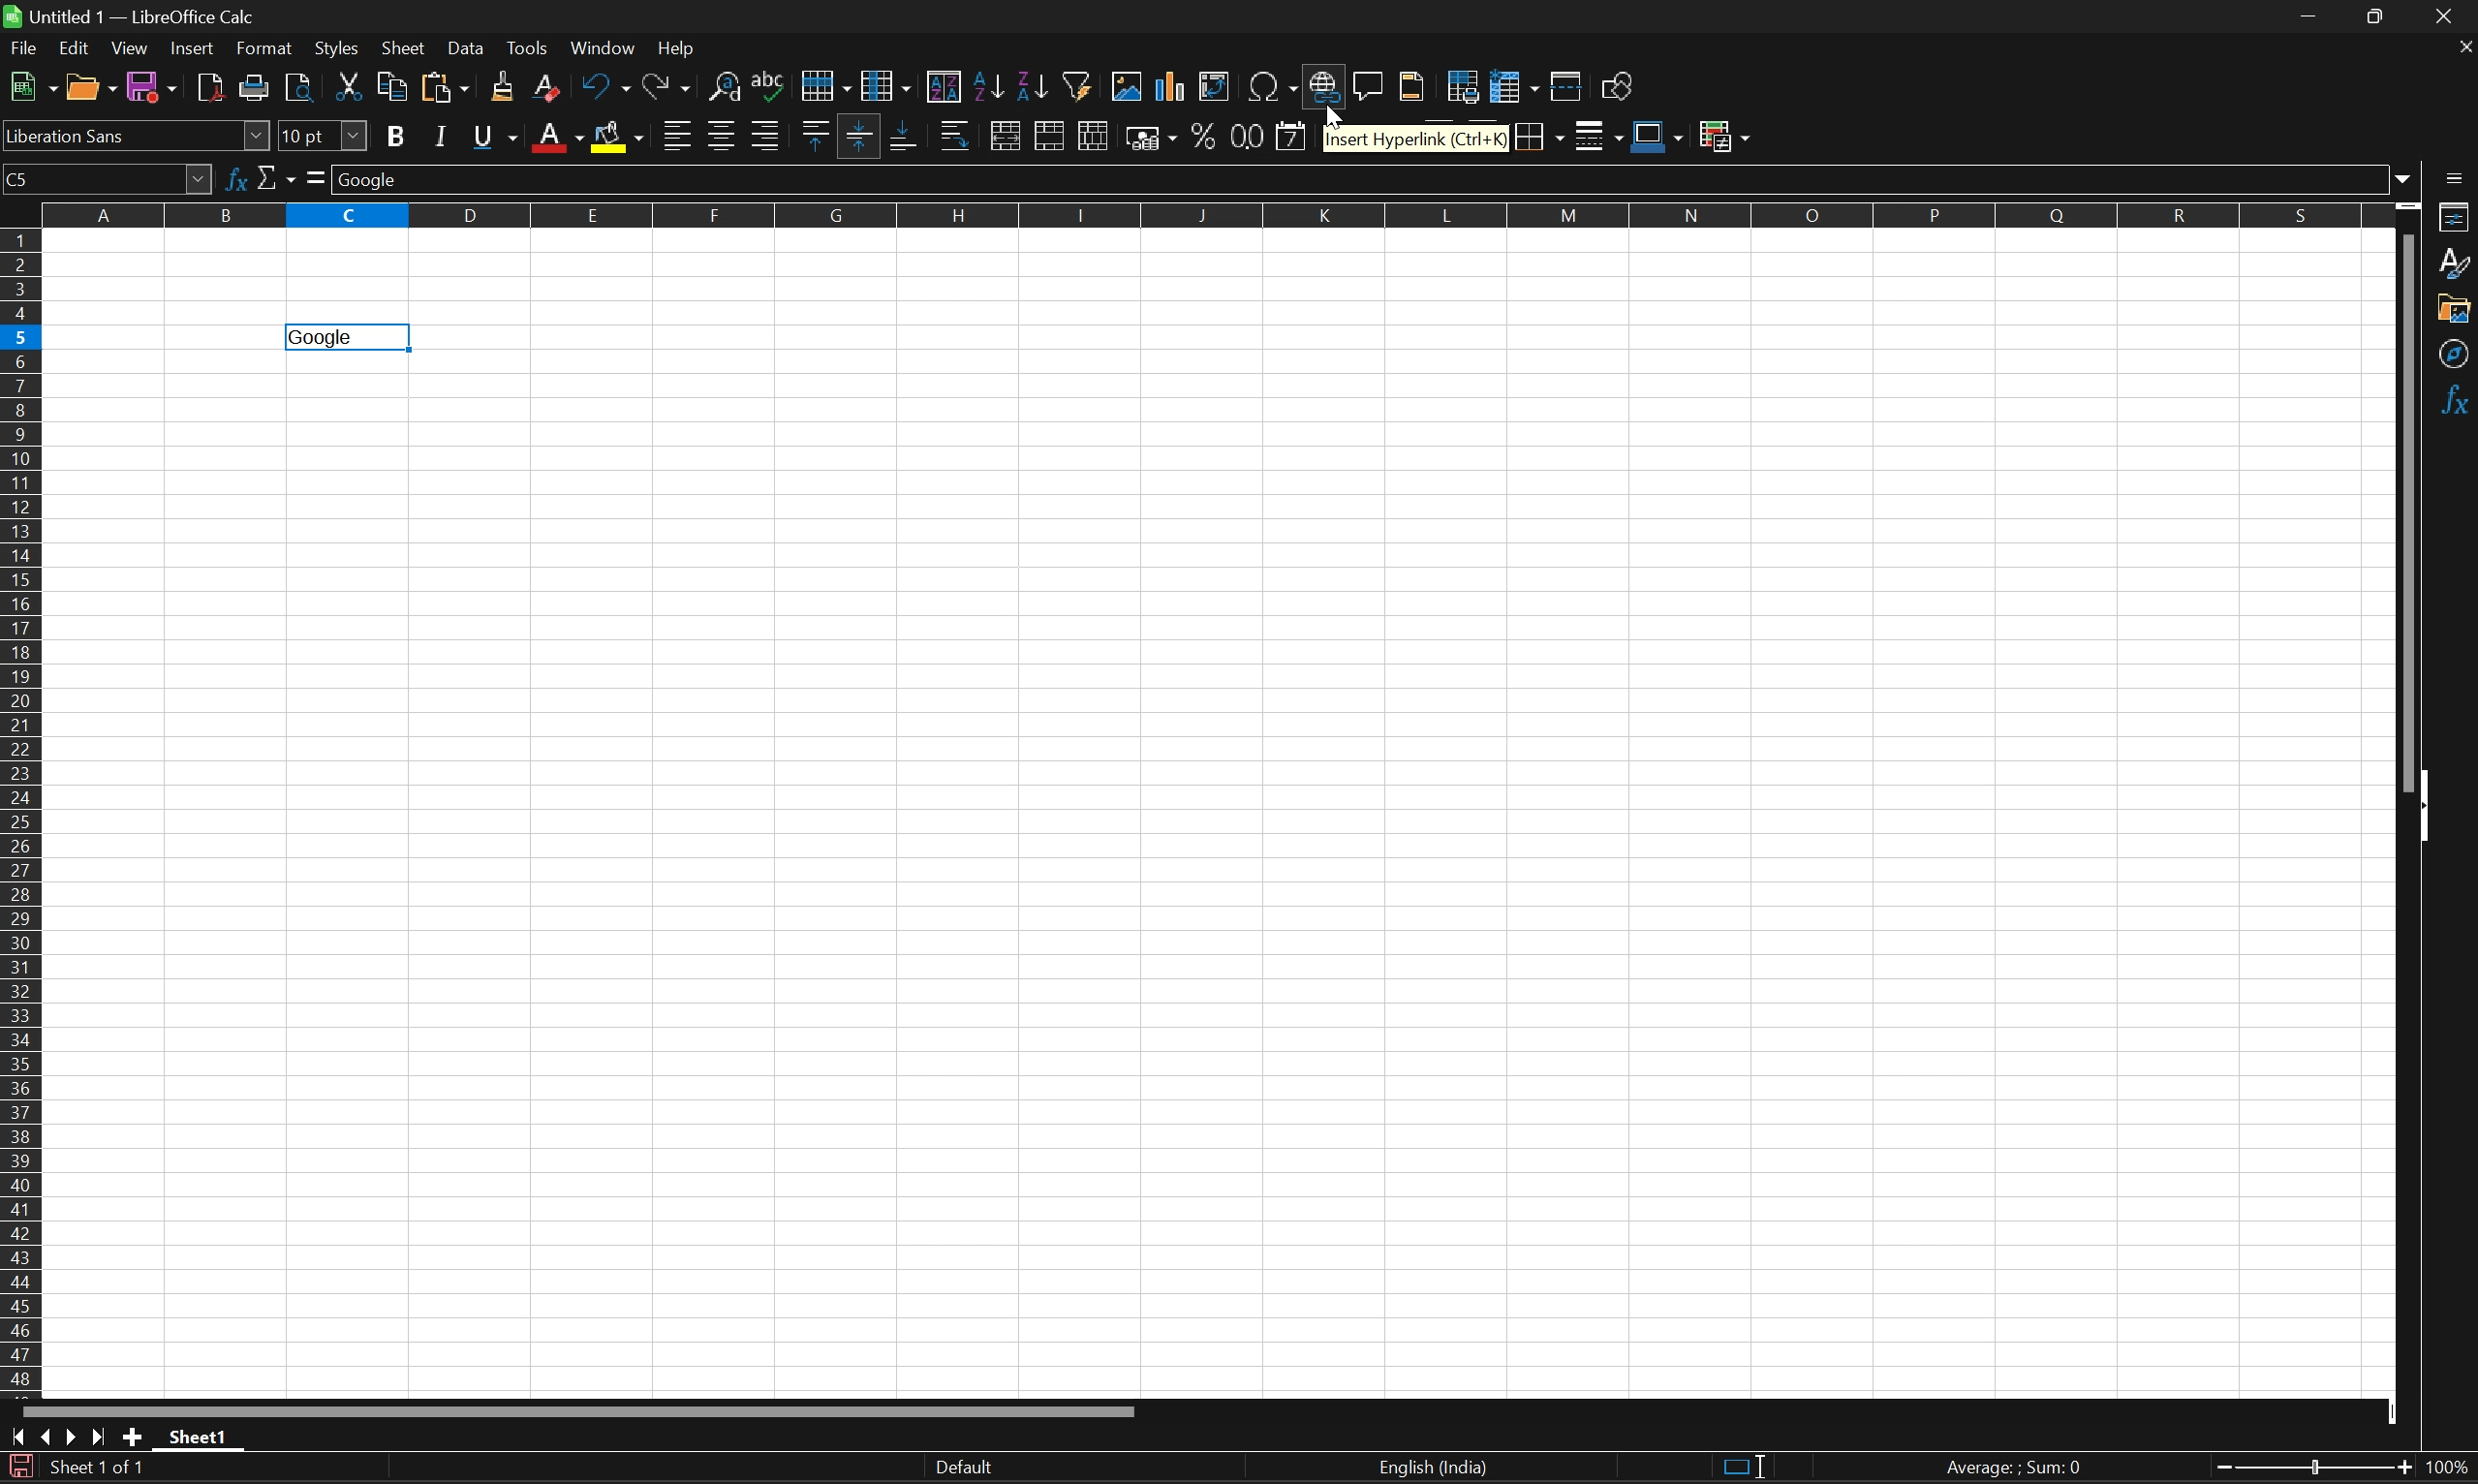 The image size is (2478, 1484). I want to click on Edit, so click(79, 49).